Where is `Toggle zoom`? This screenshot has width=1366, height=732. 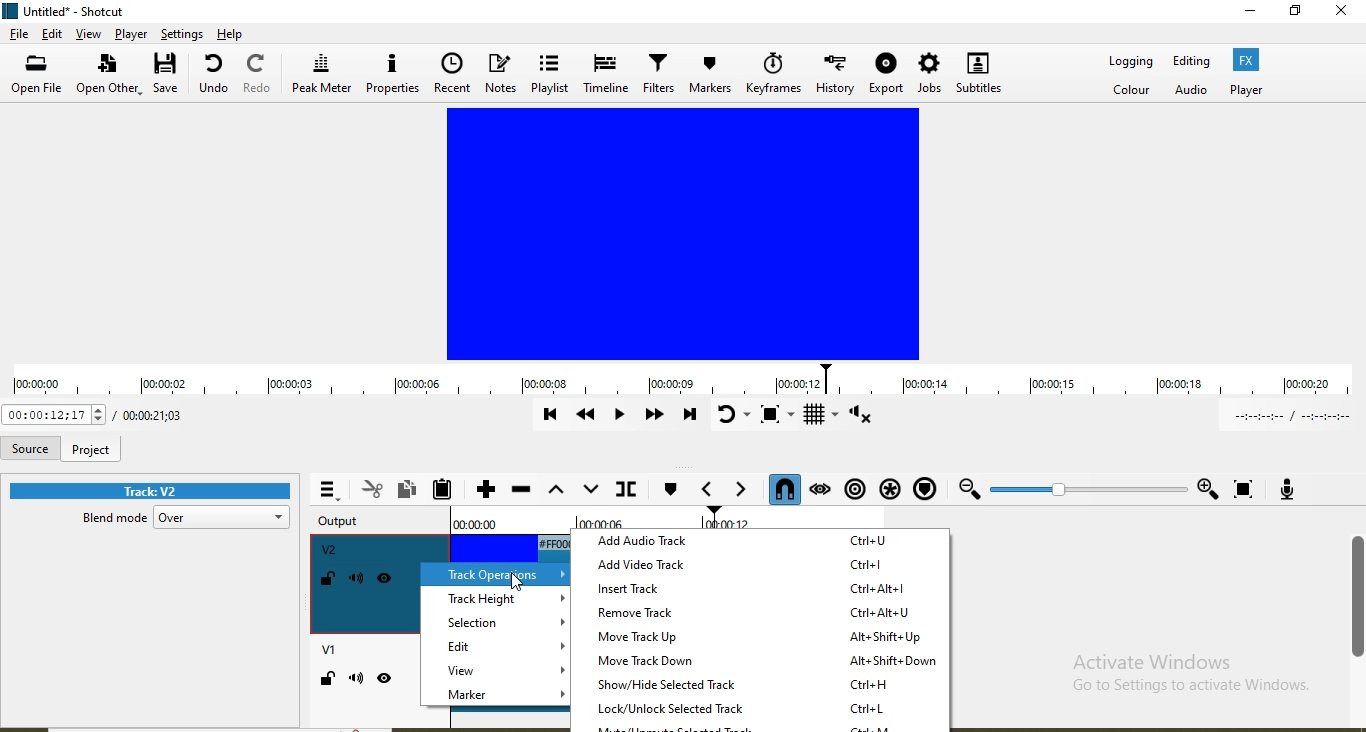
Toggle zoom is located at coordinates (774, 416).